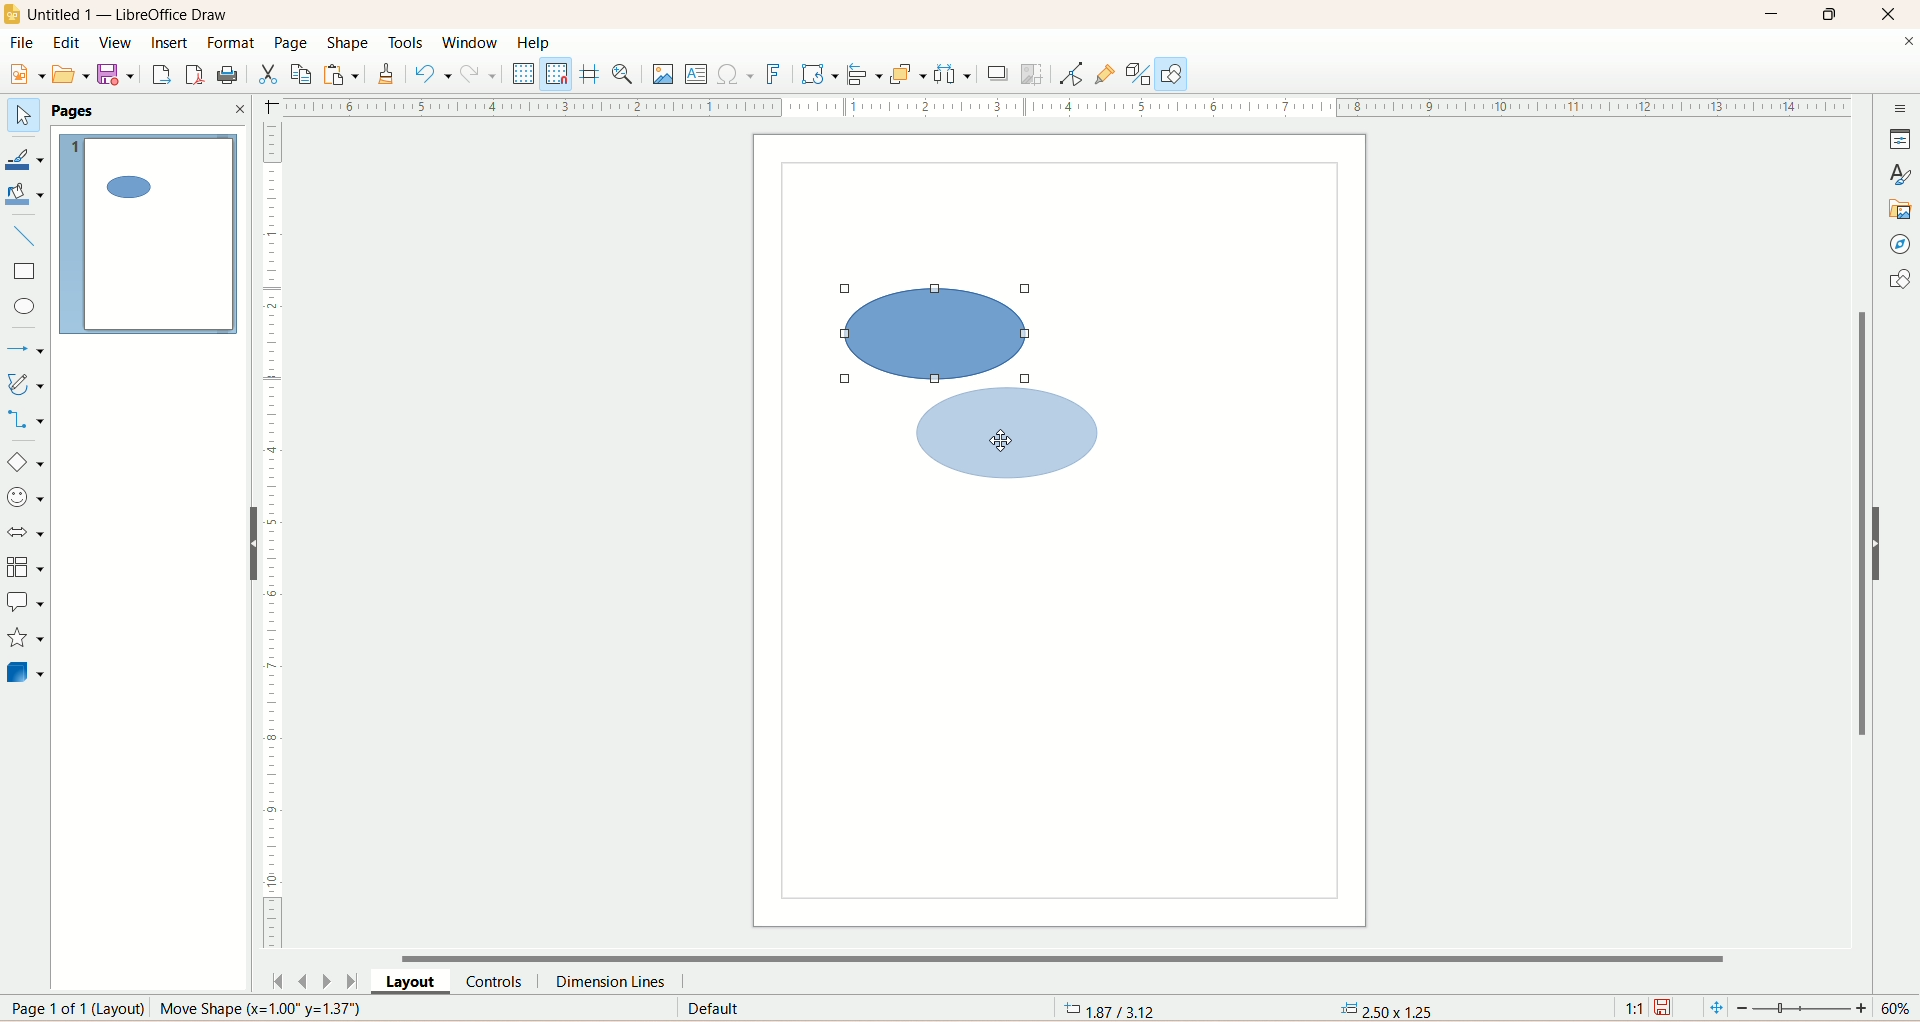  Describe the element at coordinates (1908, 43) in the screenshot. I see `close documents` at that location.